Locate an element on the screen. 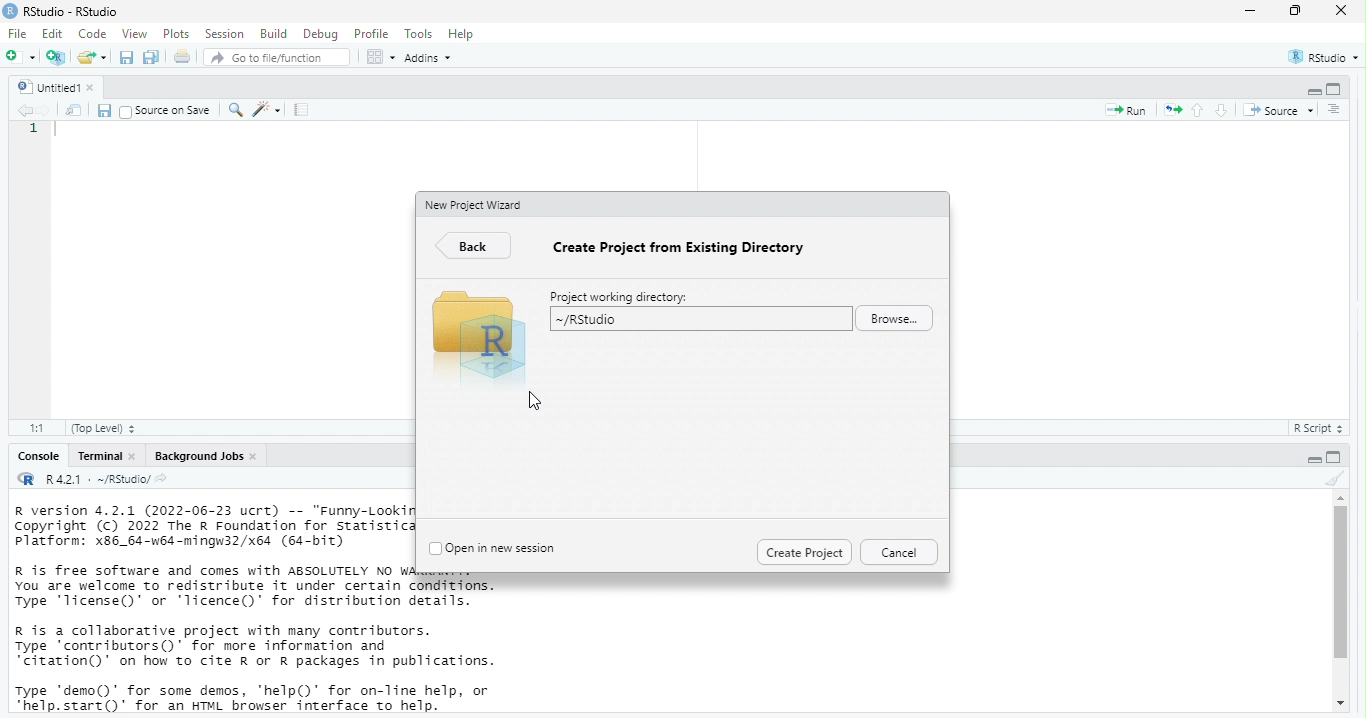 This screenshot has height=718, width=1366. show document online is located at coordinates (1342, 111).